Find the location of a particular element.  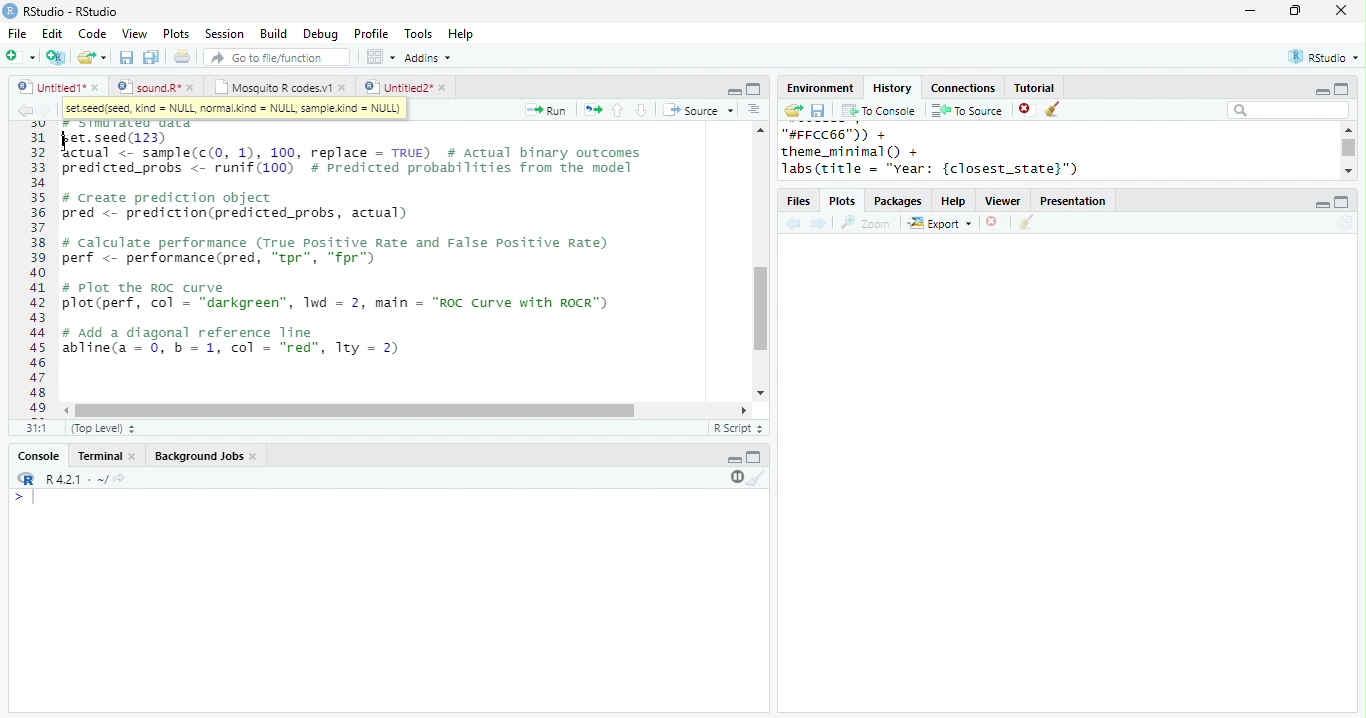

scroll up is located at coordinates (1347, 129).